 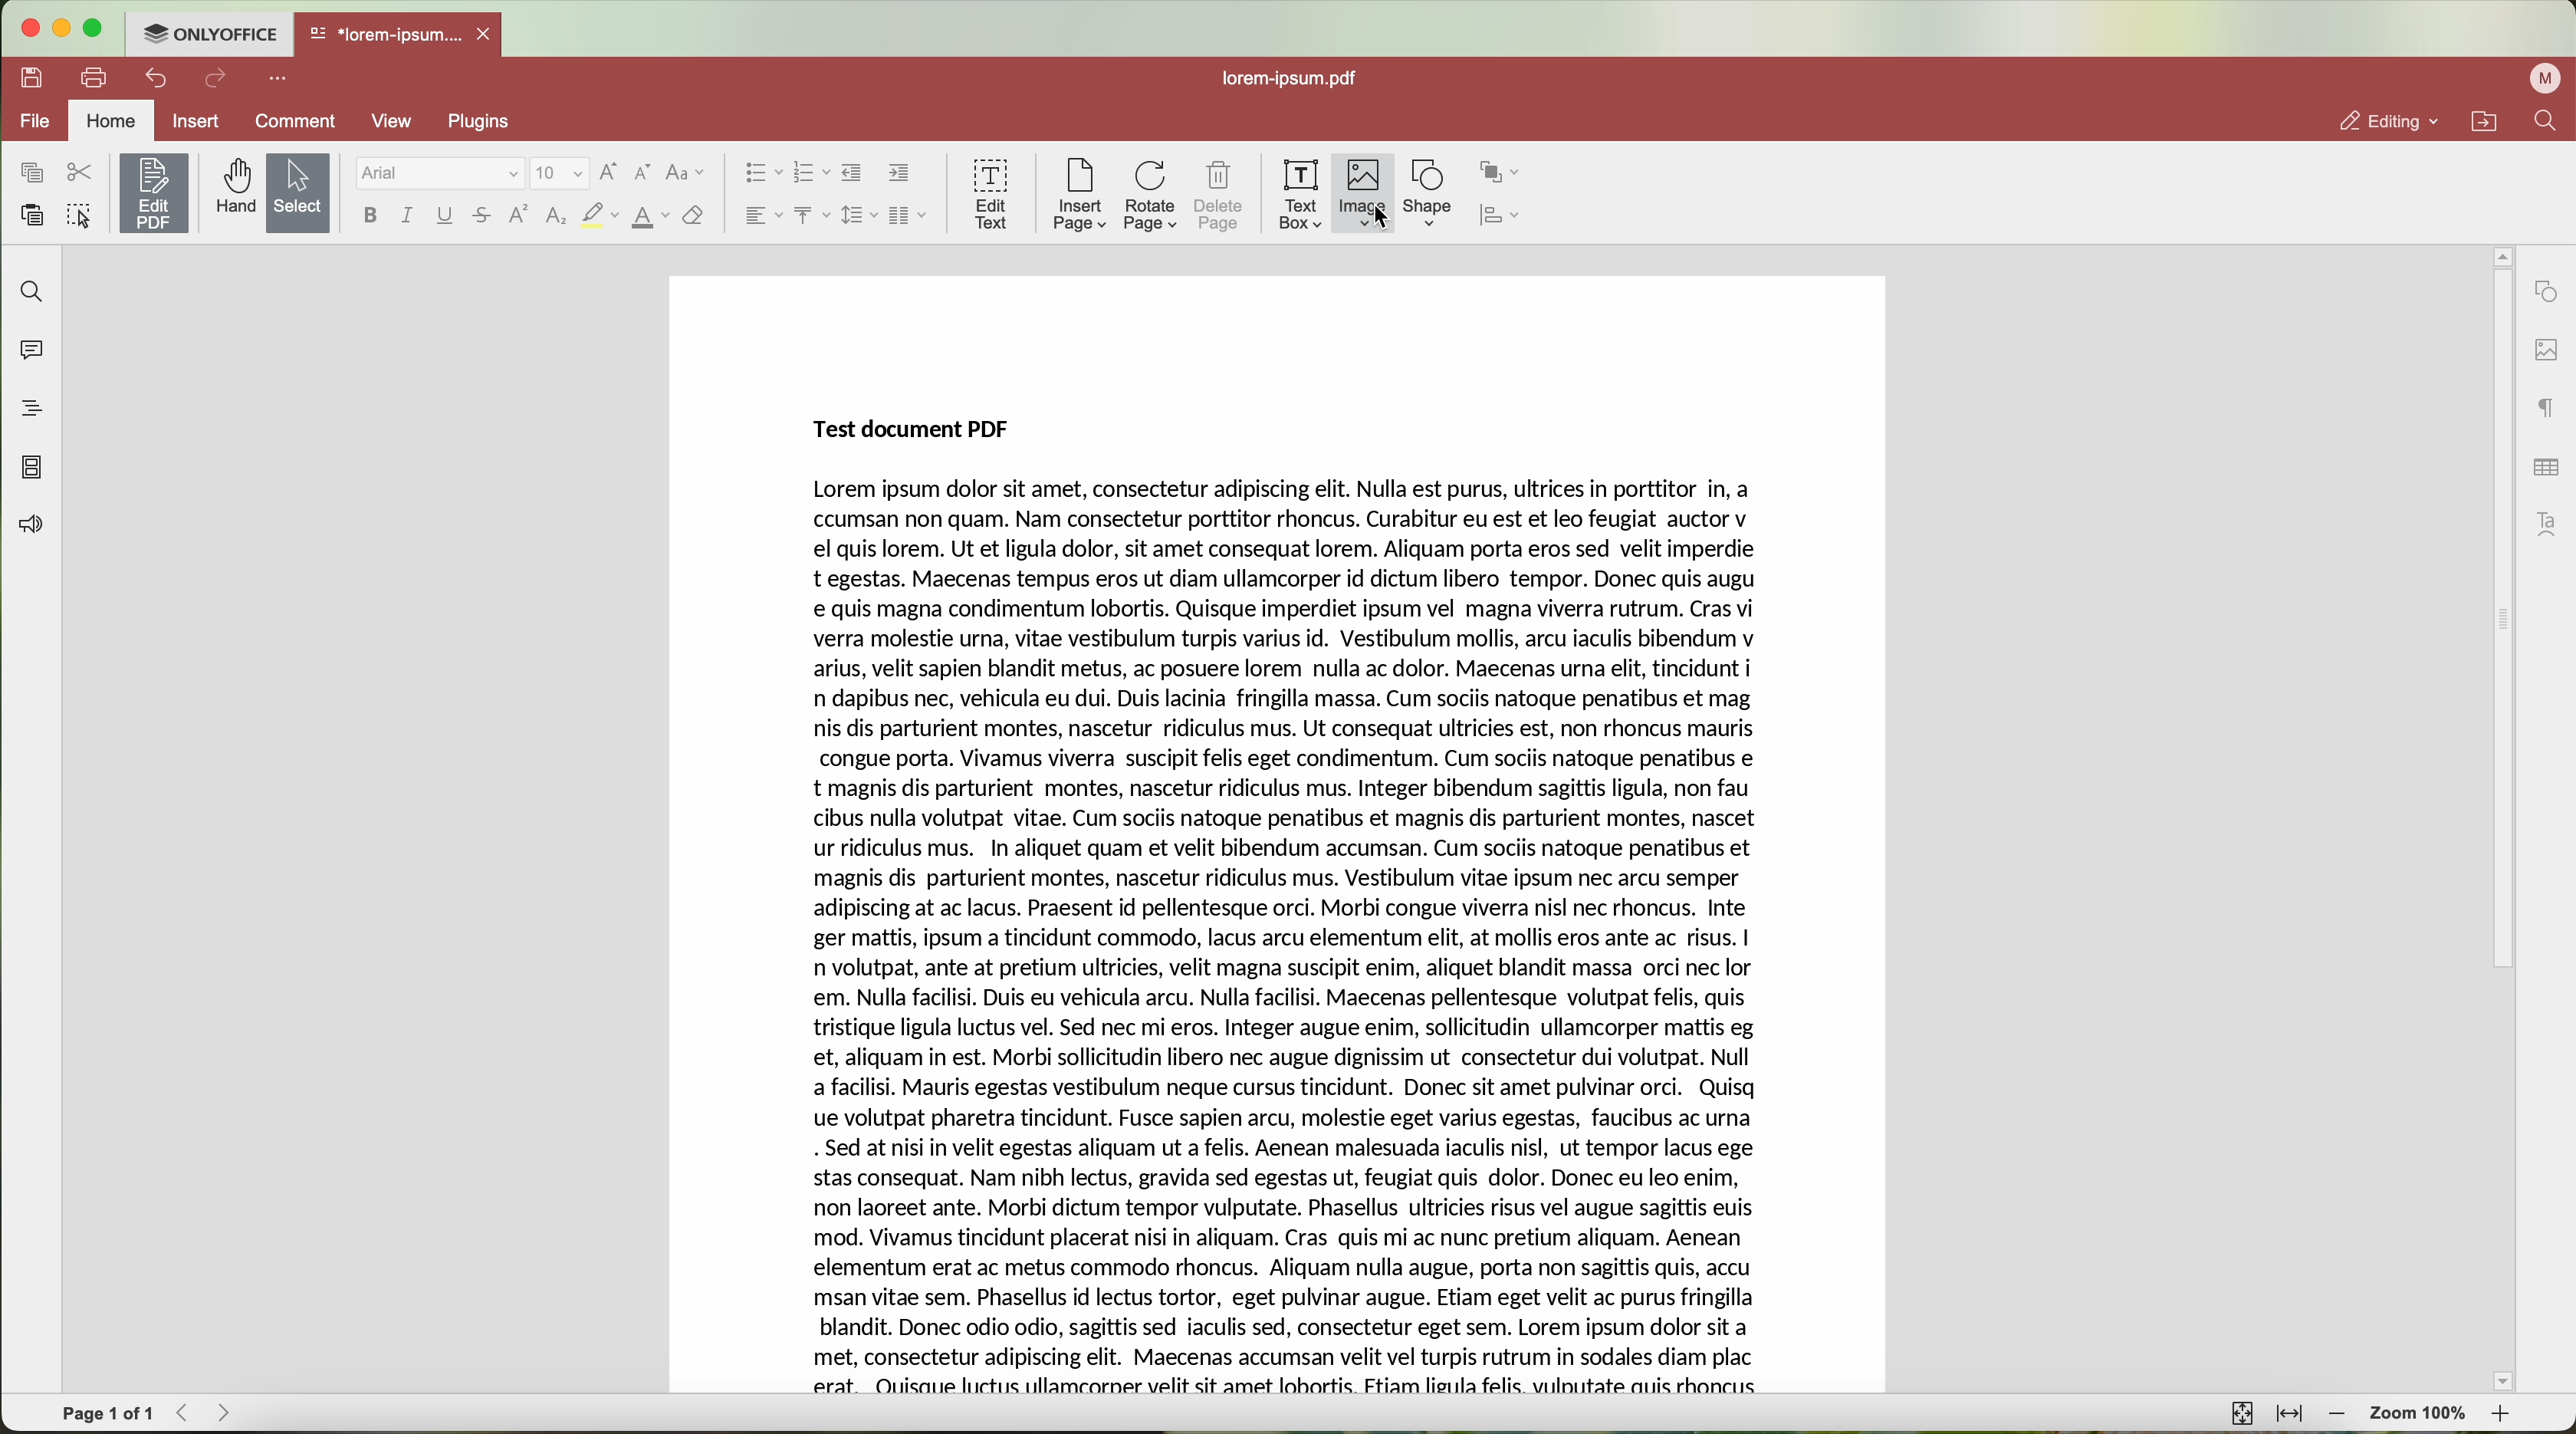 I want to click on text art settings, so click(x=2552, y=524).